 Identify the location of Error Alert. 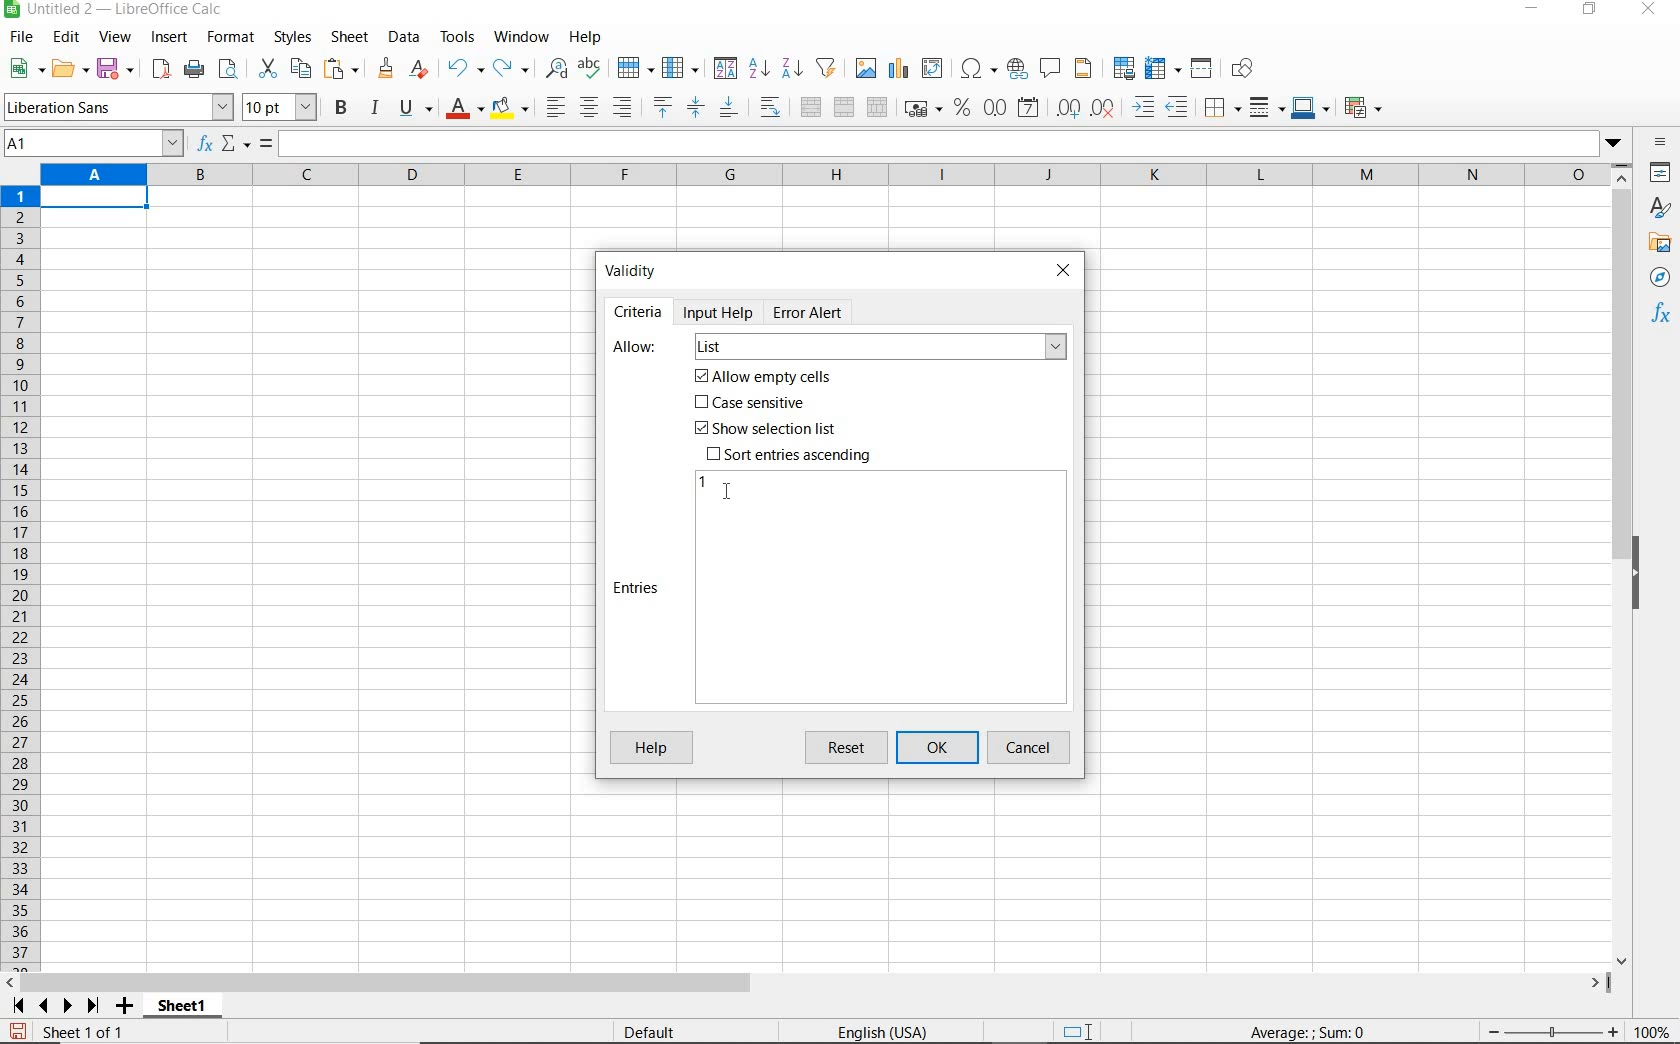
(819, 311).